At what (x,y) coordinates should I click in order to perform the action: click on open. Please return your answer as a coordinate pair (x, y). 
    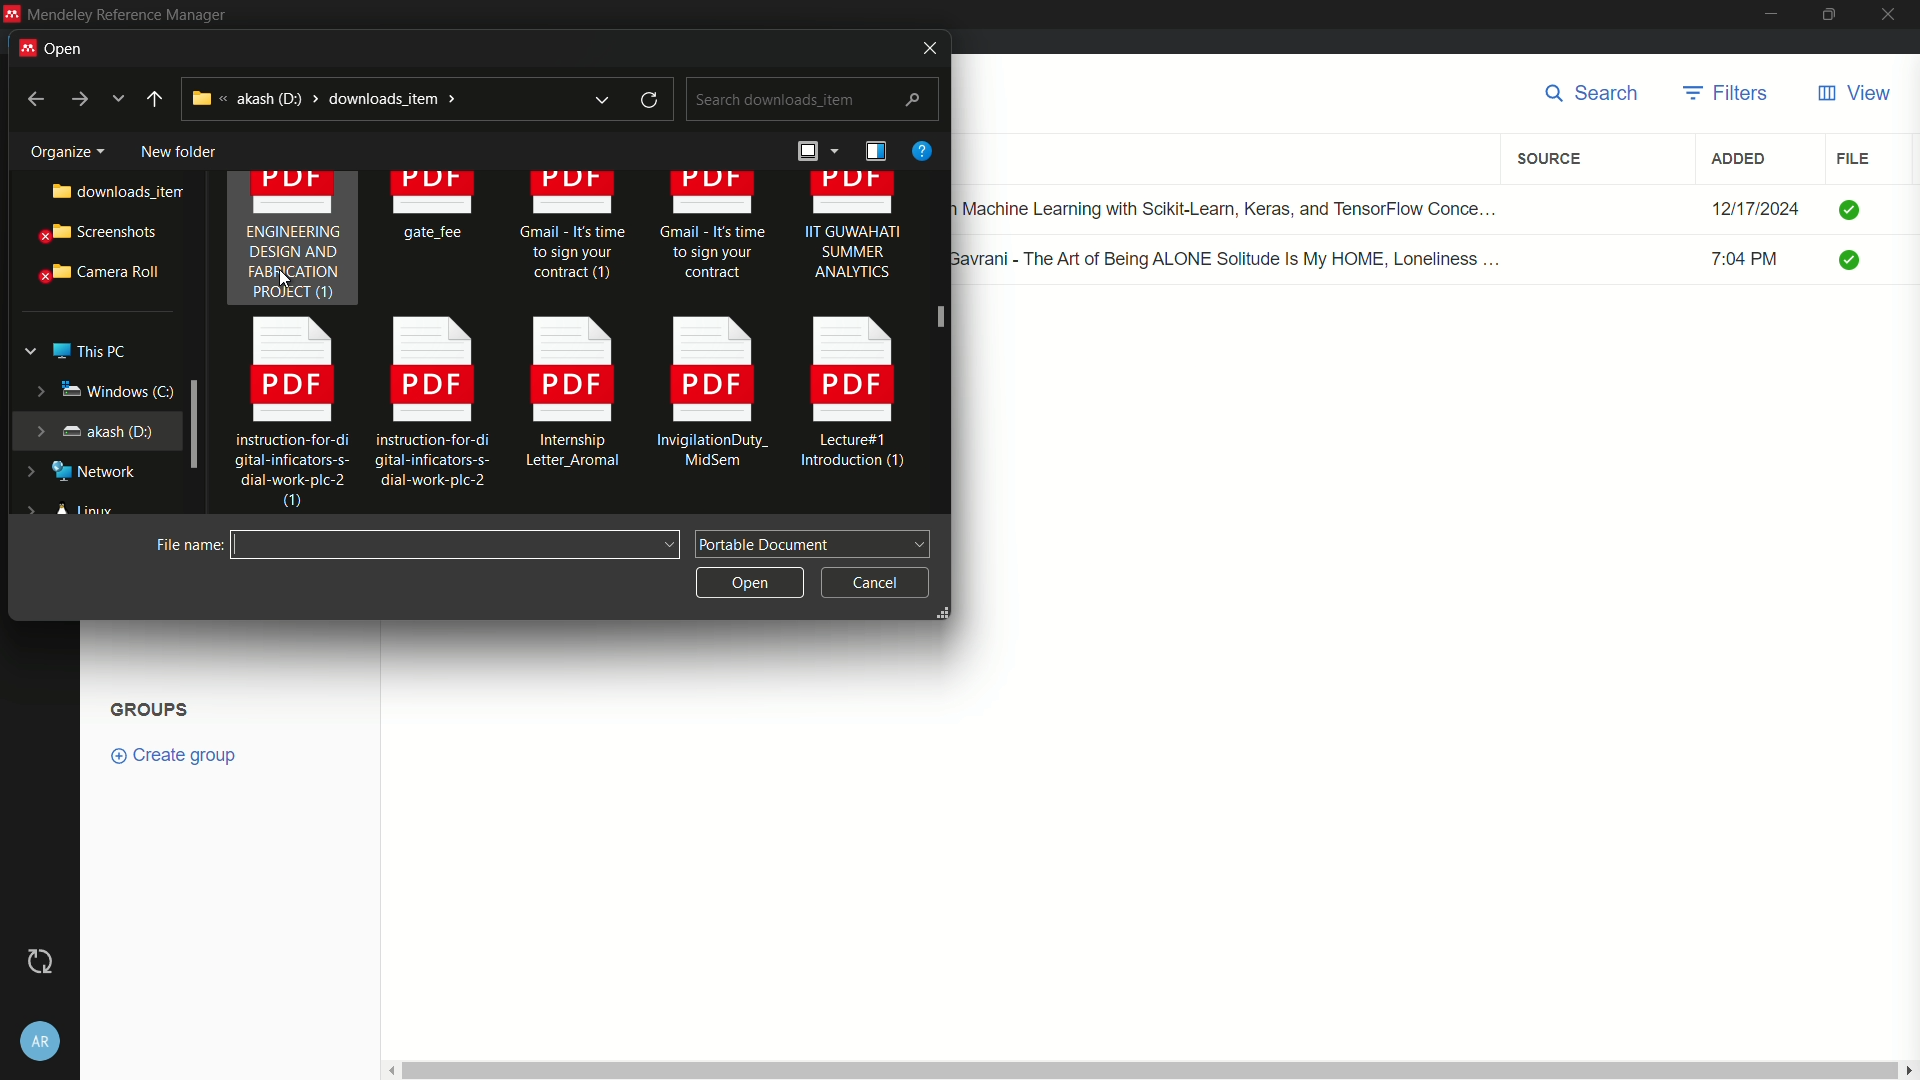
    Looking at the image, I should click on (61, 46).